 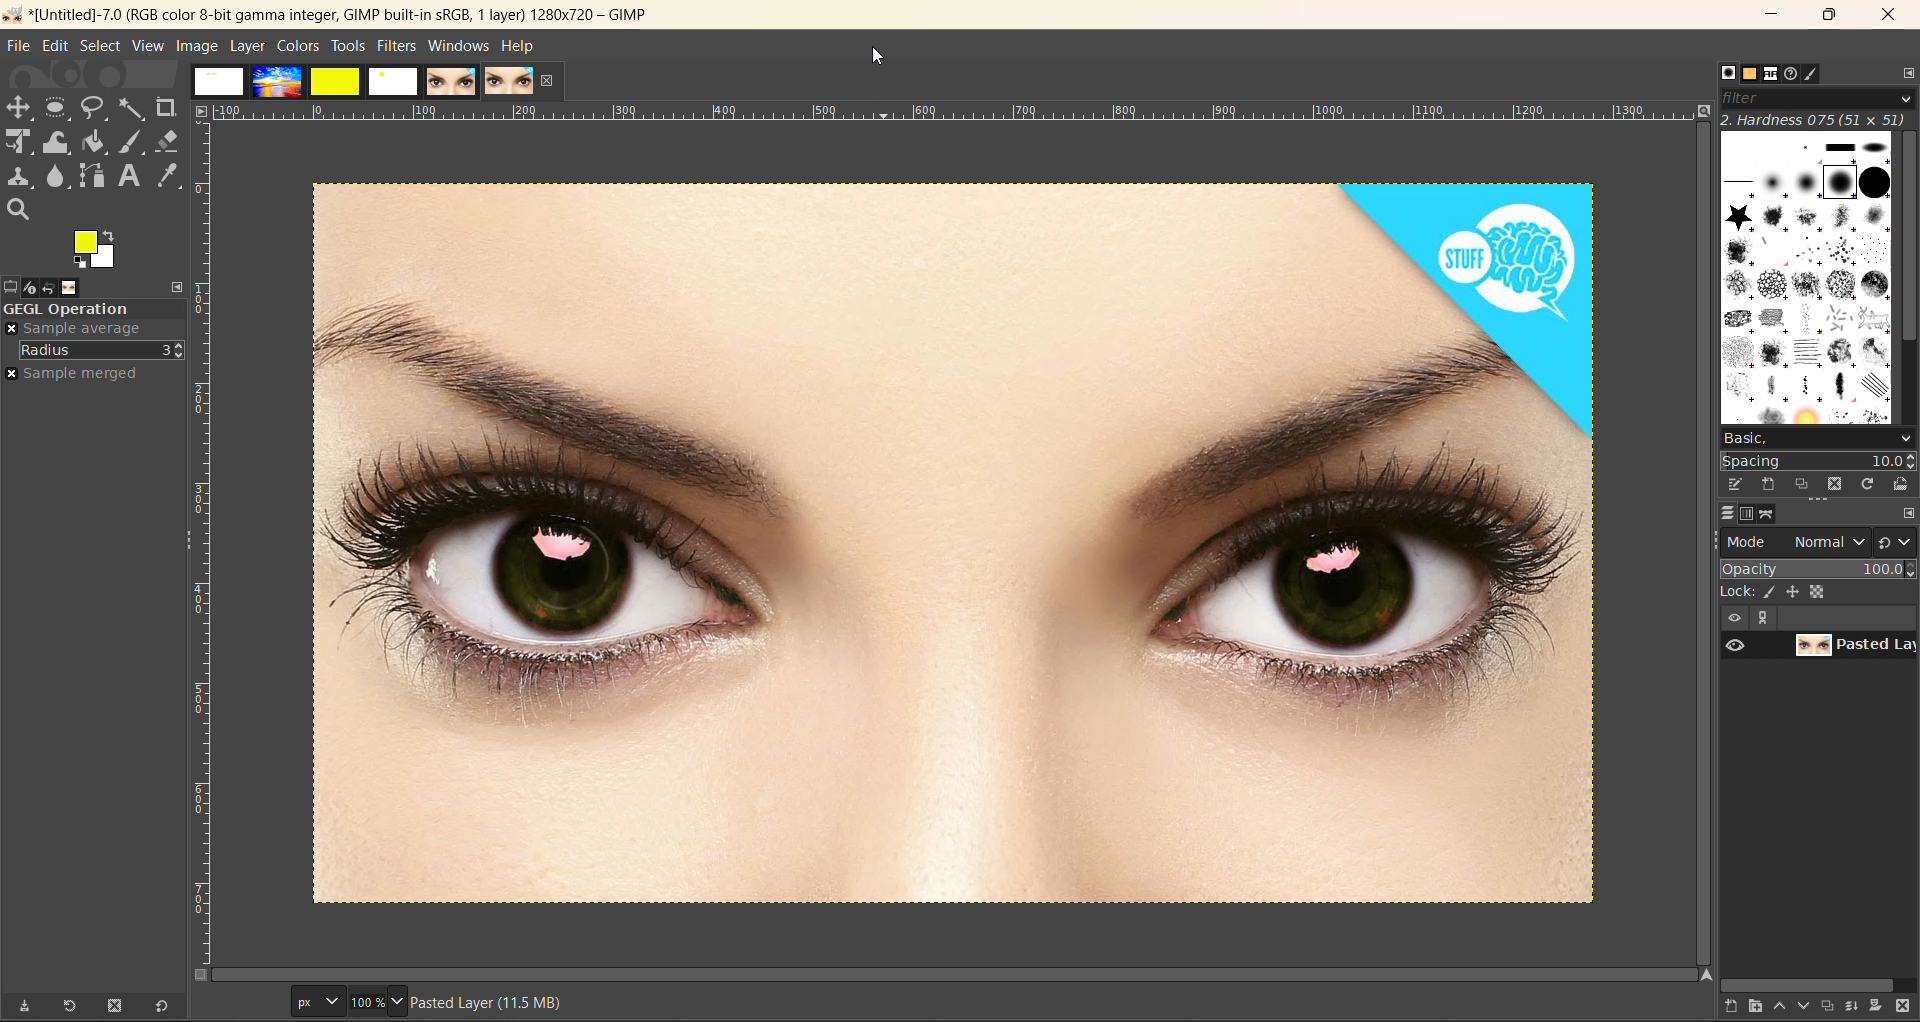 What do you see at coordinates (297, 48) in the screenshot?
I see `colors` at bounding box center [297, 48].